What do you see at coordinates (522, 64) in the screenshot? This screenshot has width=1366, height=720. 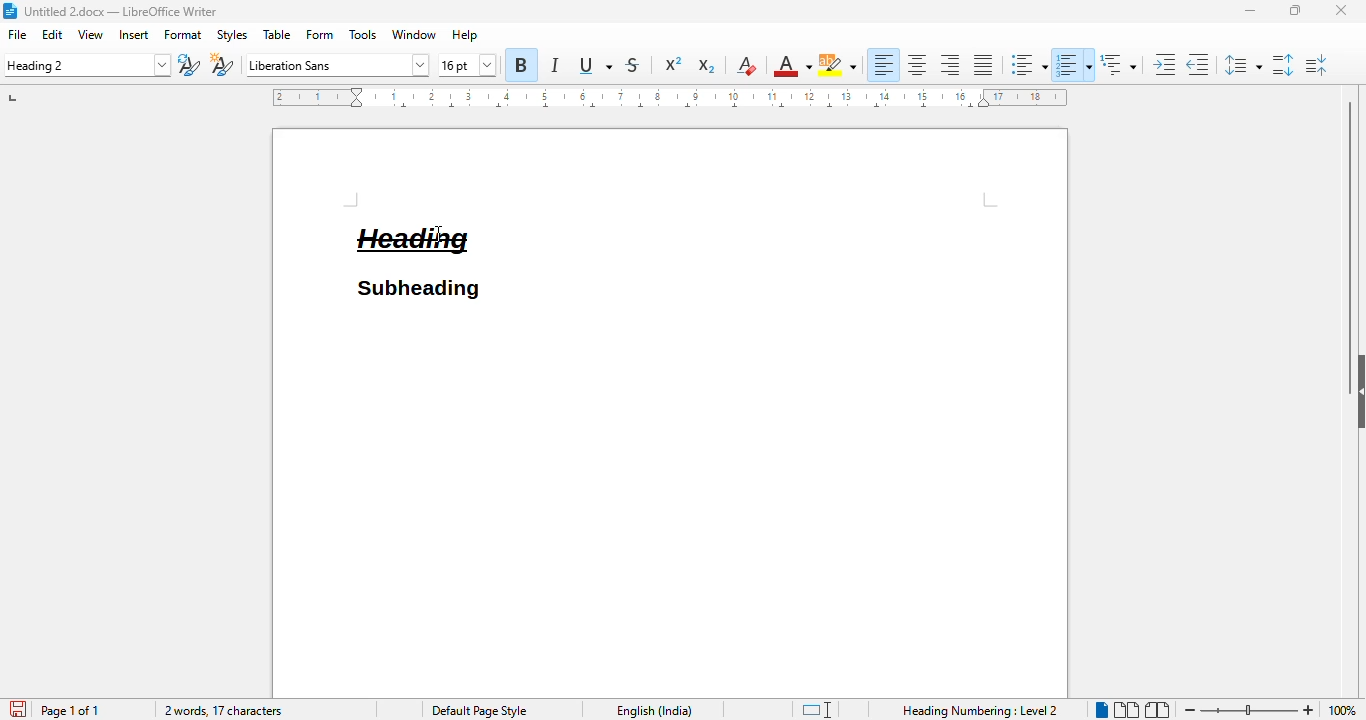 I see `bold` at bounding box center [522, 64].